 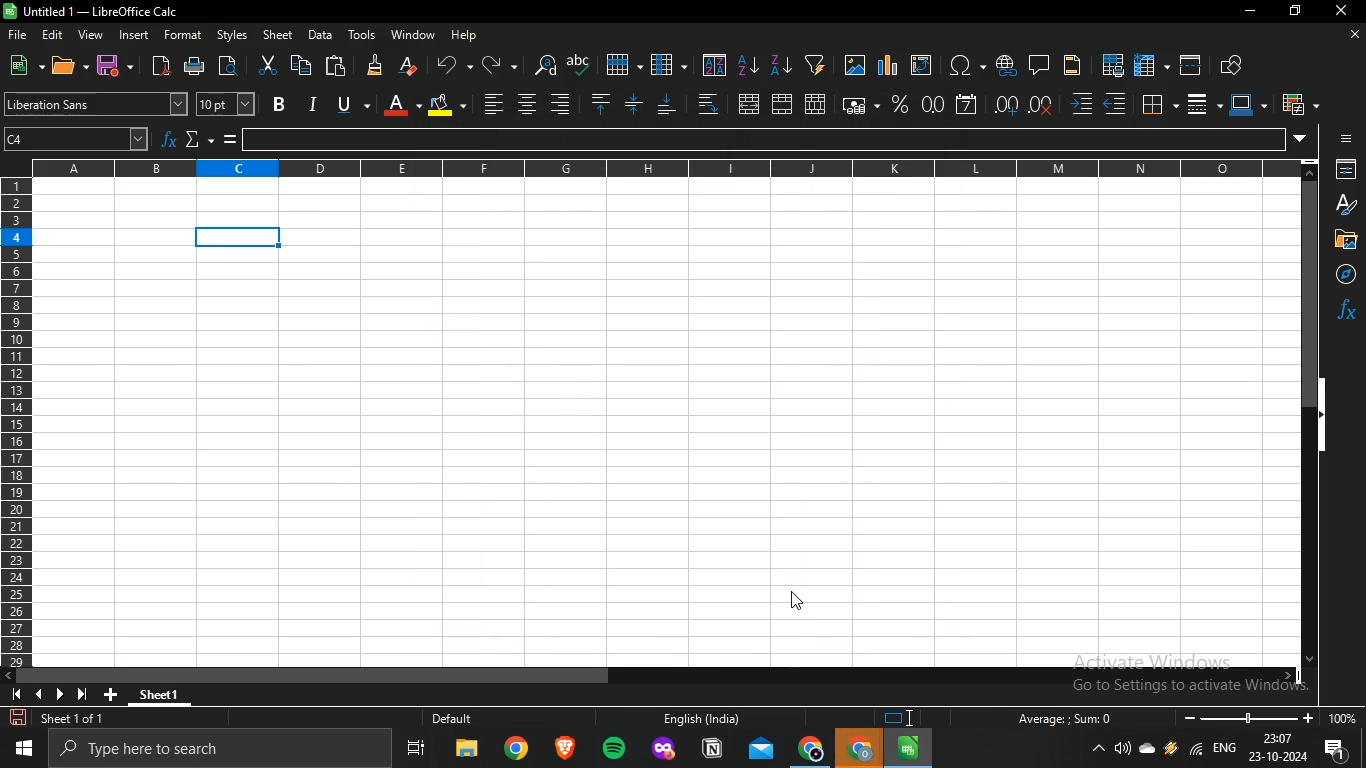 What do you see at coordinates (652, 676) in the screenshot?
I see `scrollbar` at bounding box center [652, 676].